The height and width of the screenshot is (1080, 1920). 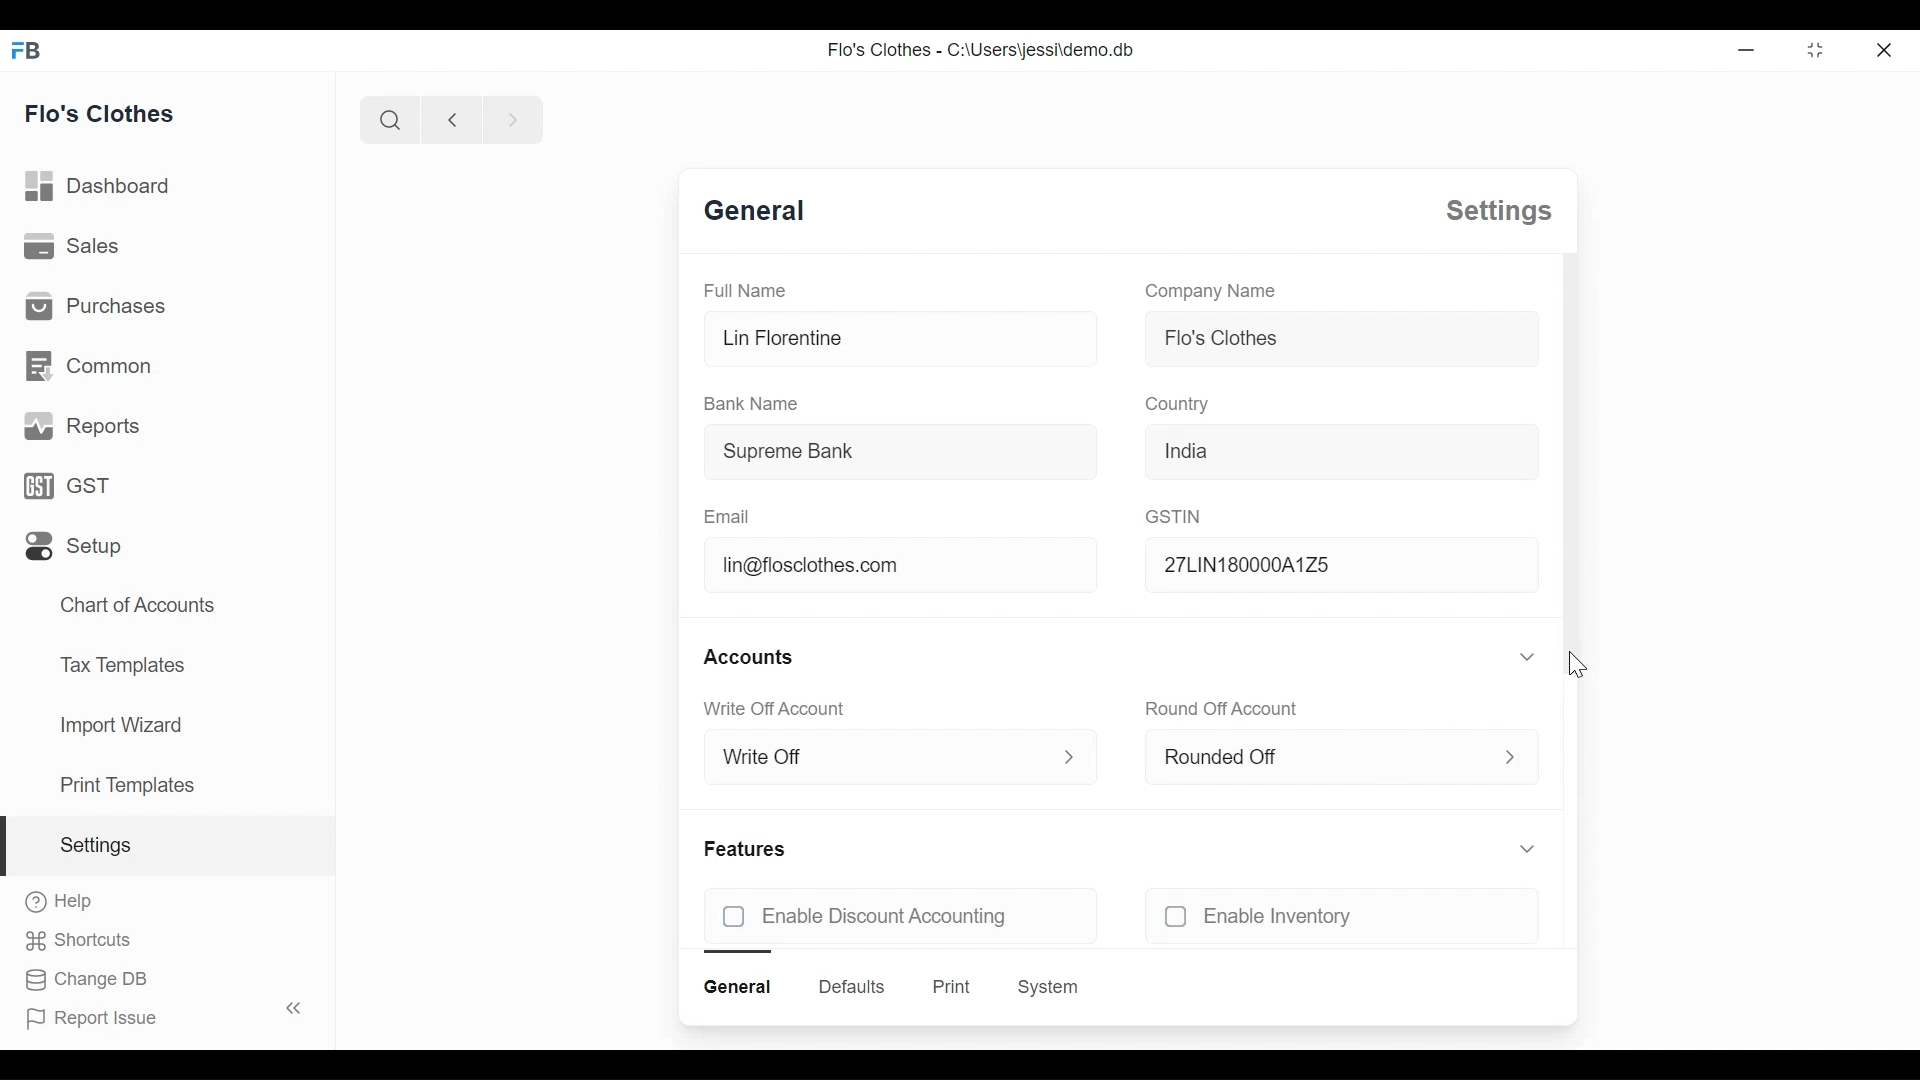 What do you see at coordinates (753, 405) in the screenshot?
I see `Bank Name` at bounding box center [753, 405].